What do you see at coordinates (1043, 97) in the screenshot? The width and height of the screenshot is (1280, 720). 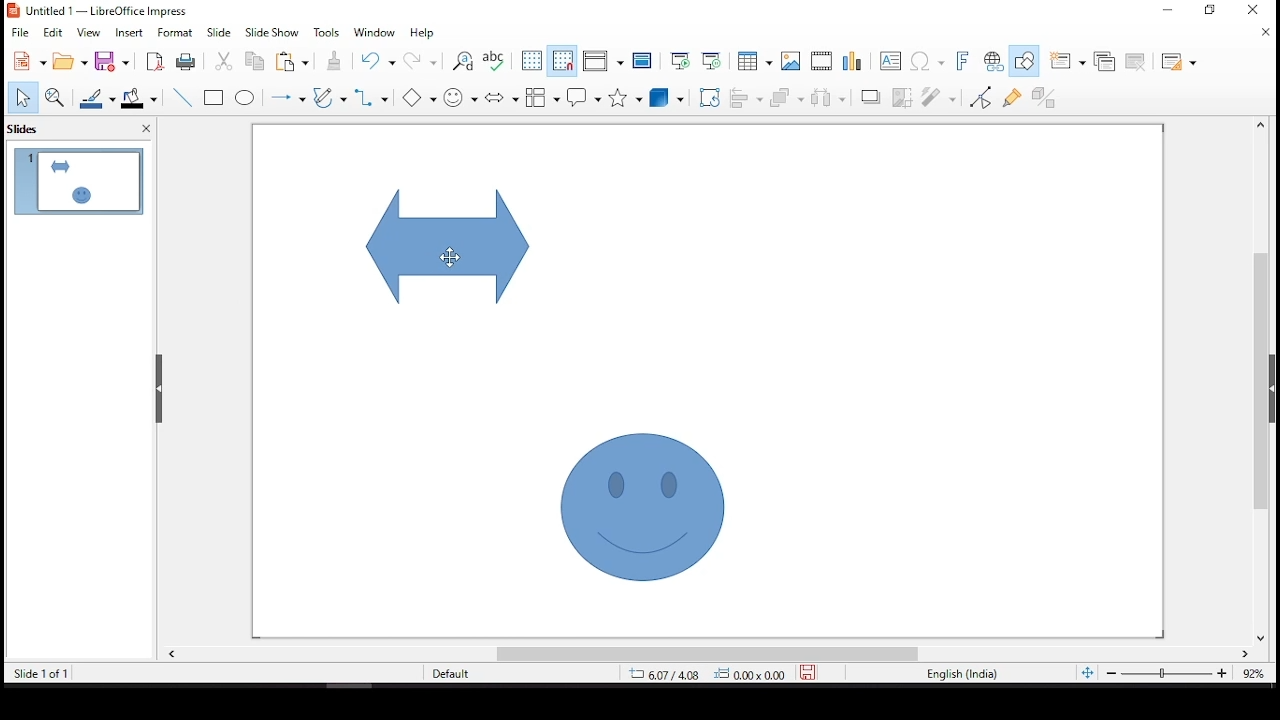 I see `toggle extrusion` at bounding box center [1043, 97].